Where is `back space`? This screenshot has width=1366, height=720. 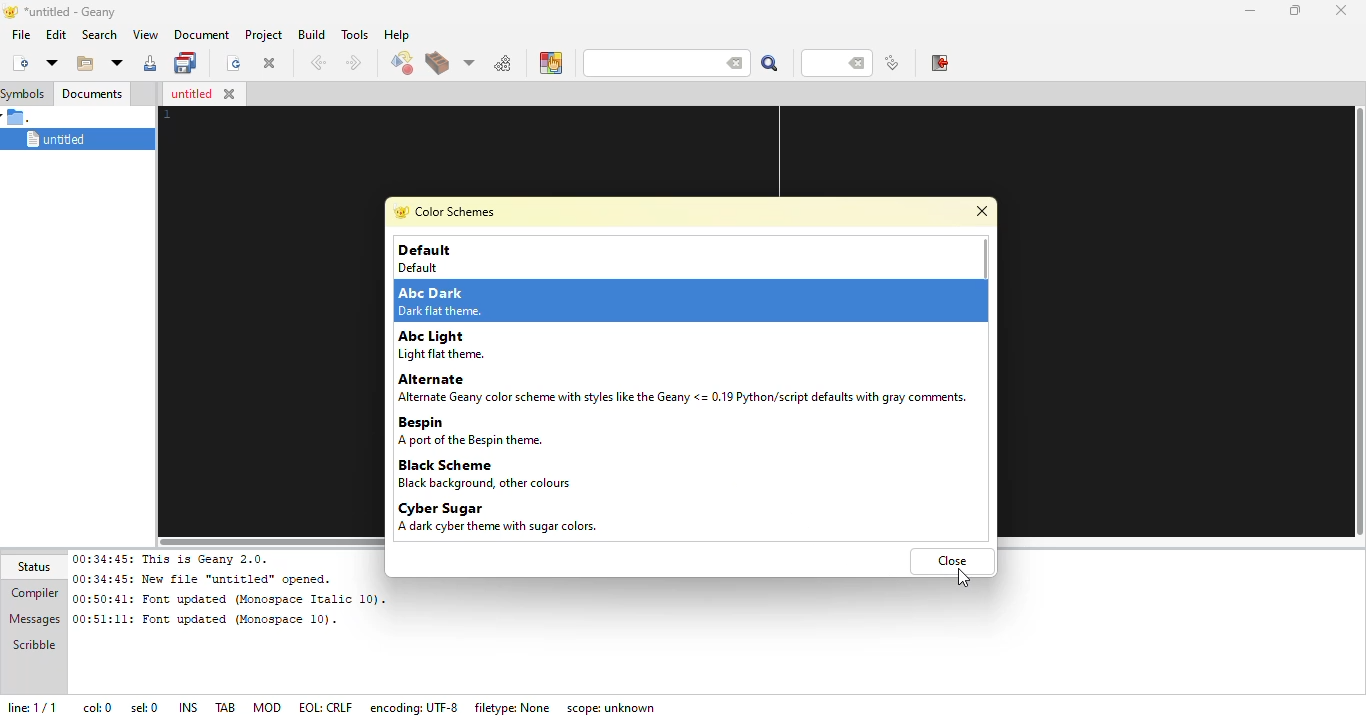 back space is located at coordinates (730, 61).